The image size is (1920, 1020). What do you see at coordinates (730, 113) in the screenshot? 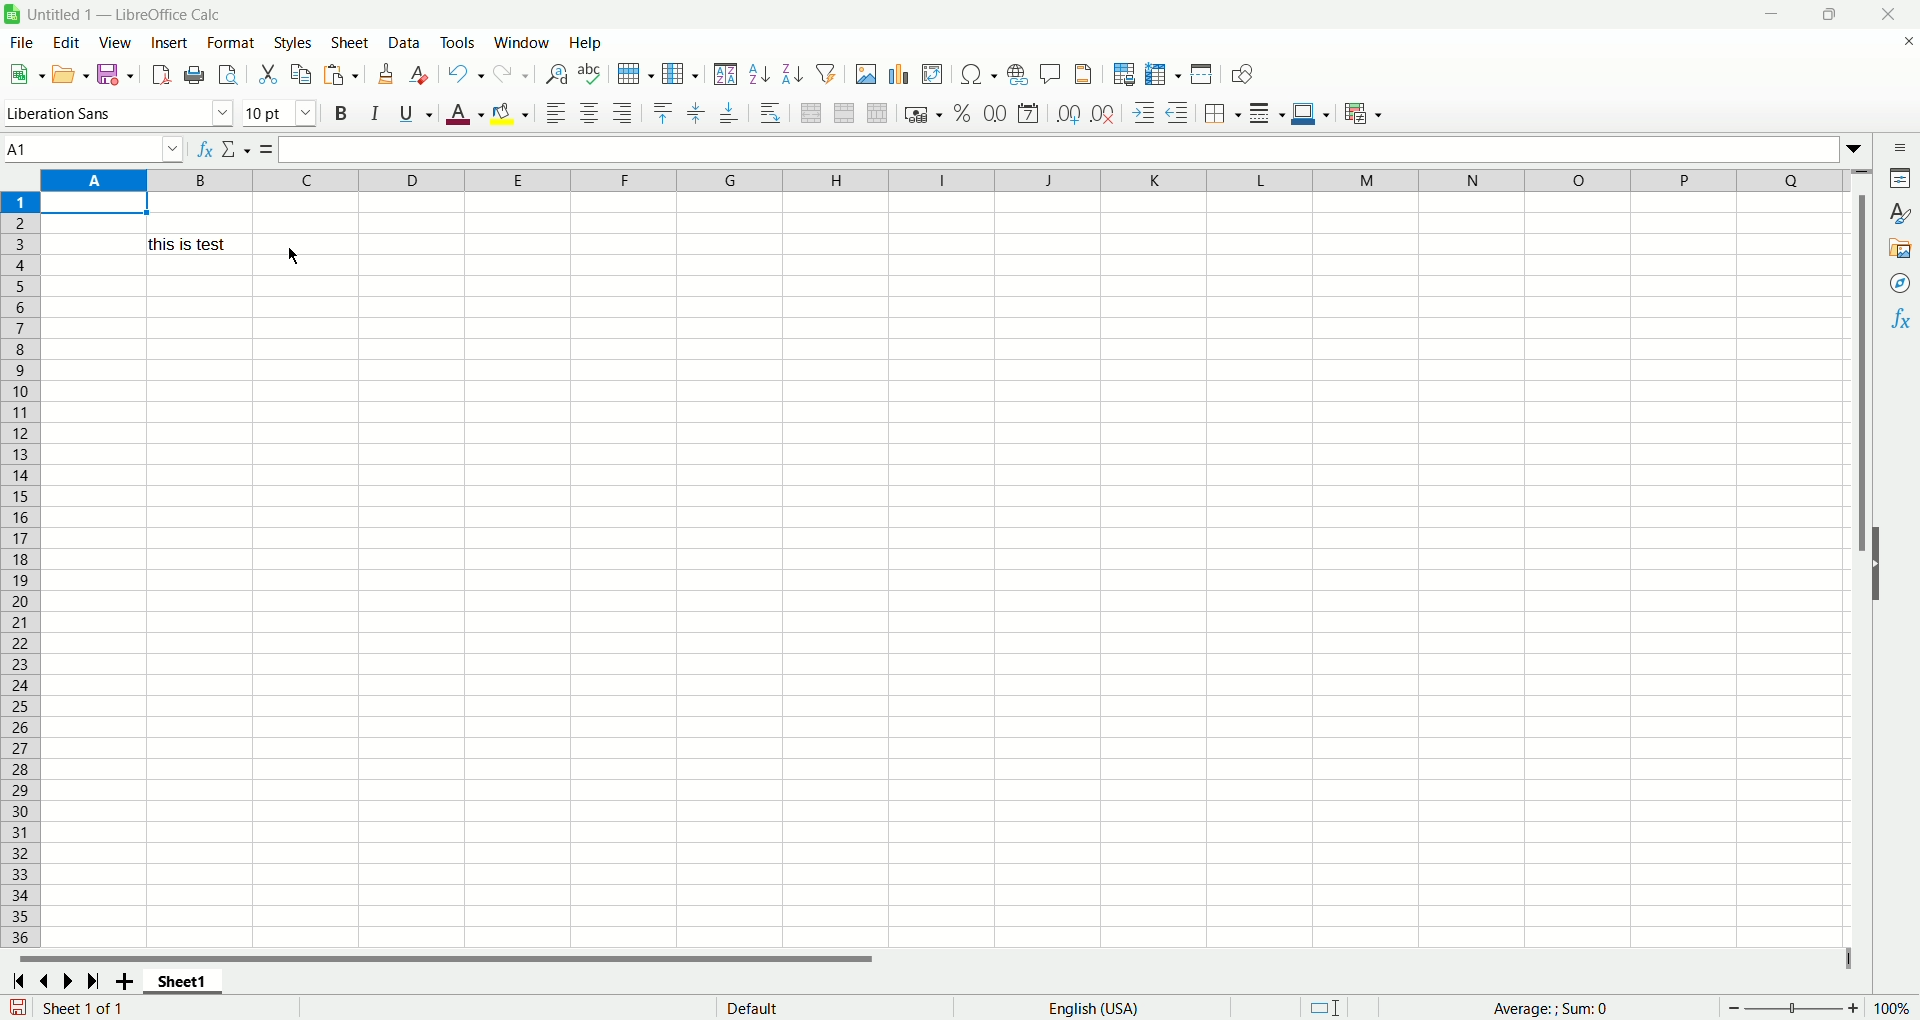
I see `align bottom` at bounding box center [730, 113].